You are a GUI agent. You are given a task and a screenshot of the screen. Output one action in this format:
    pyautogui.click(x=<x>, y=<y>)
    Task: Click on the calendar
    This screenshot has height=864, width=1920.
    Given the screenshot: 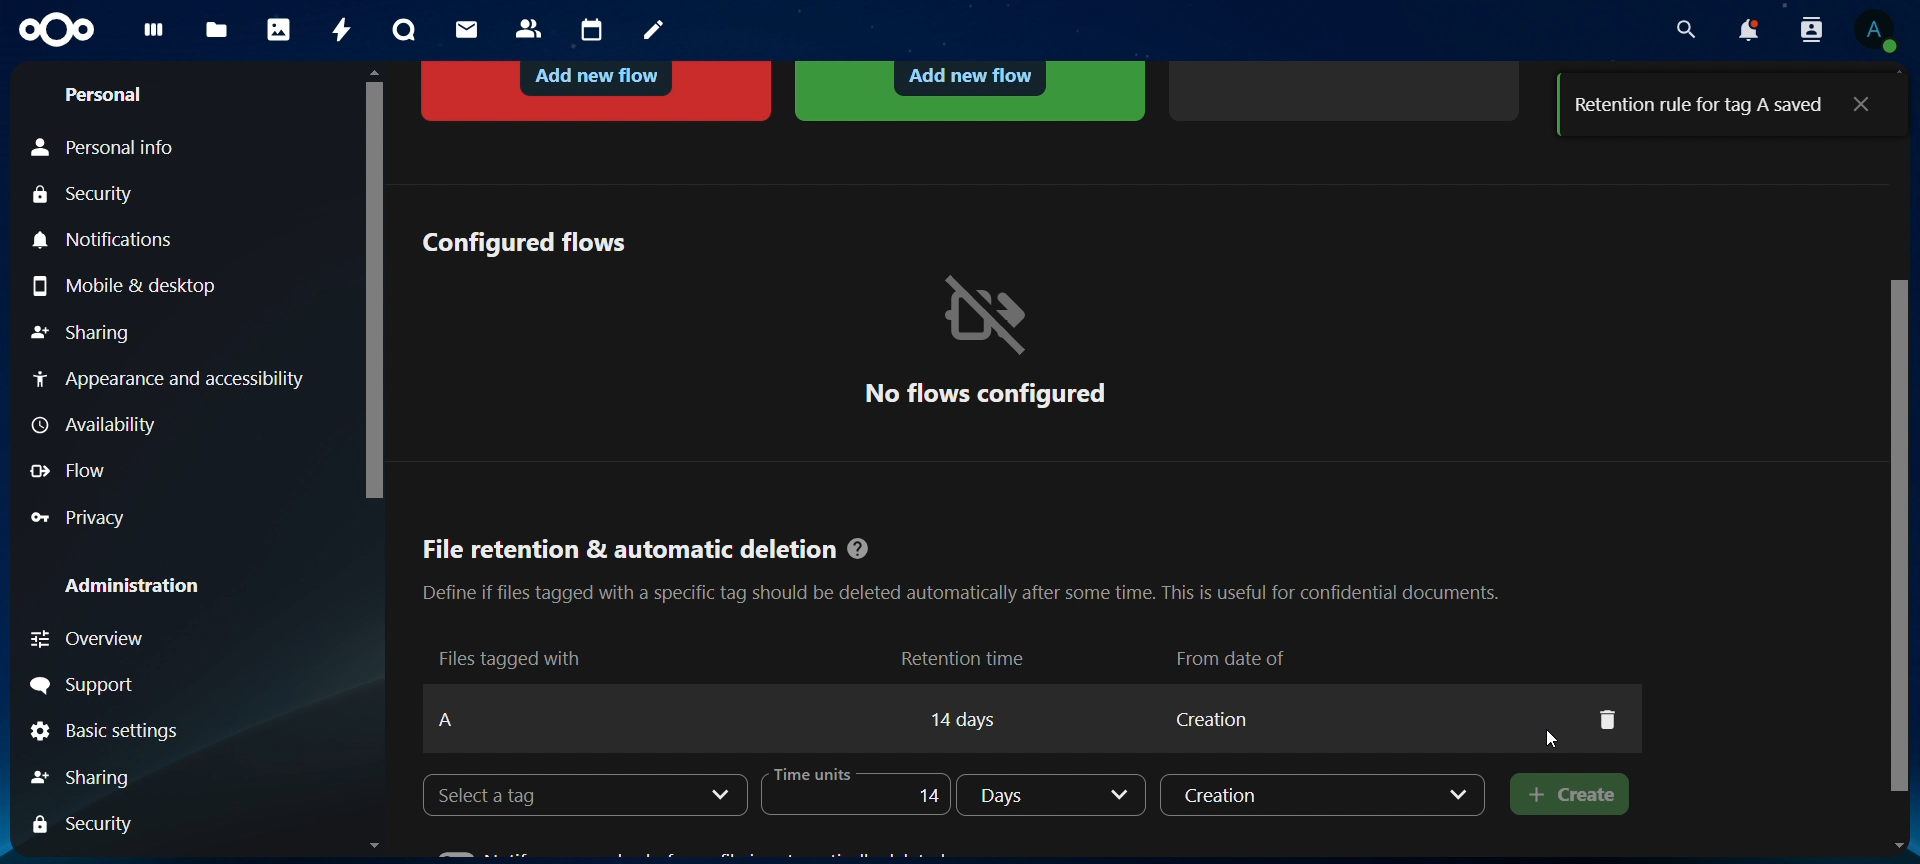 What is the action you would take?
    pyautogui.click(x=593, y=31)
    